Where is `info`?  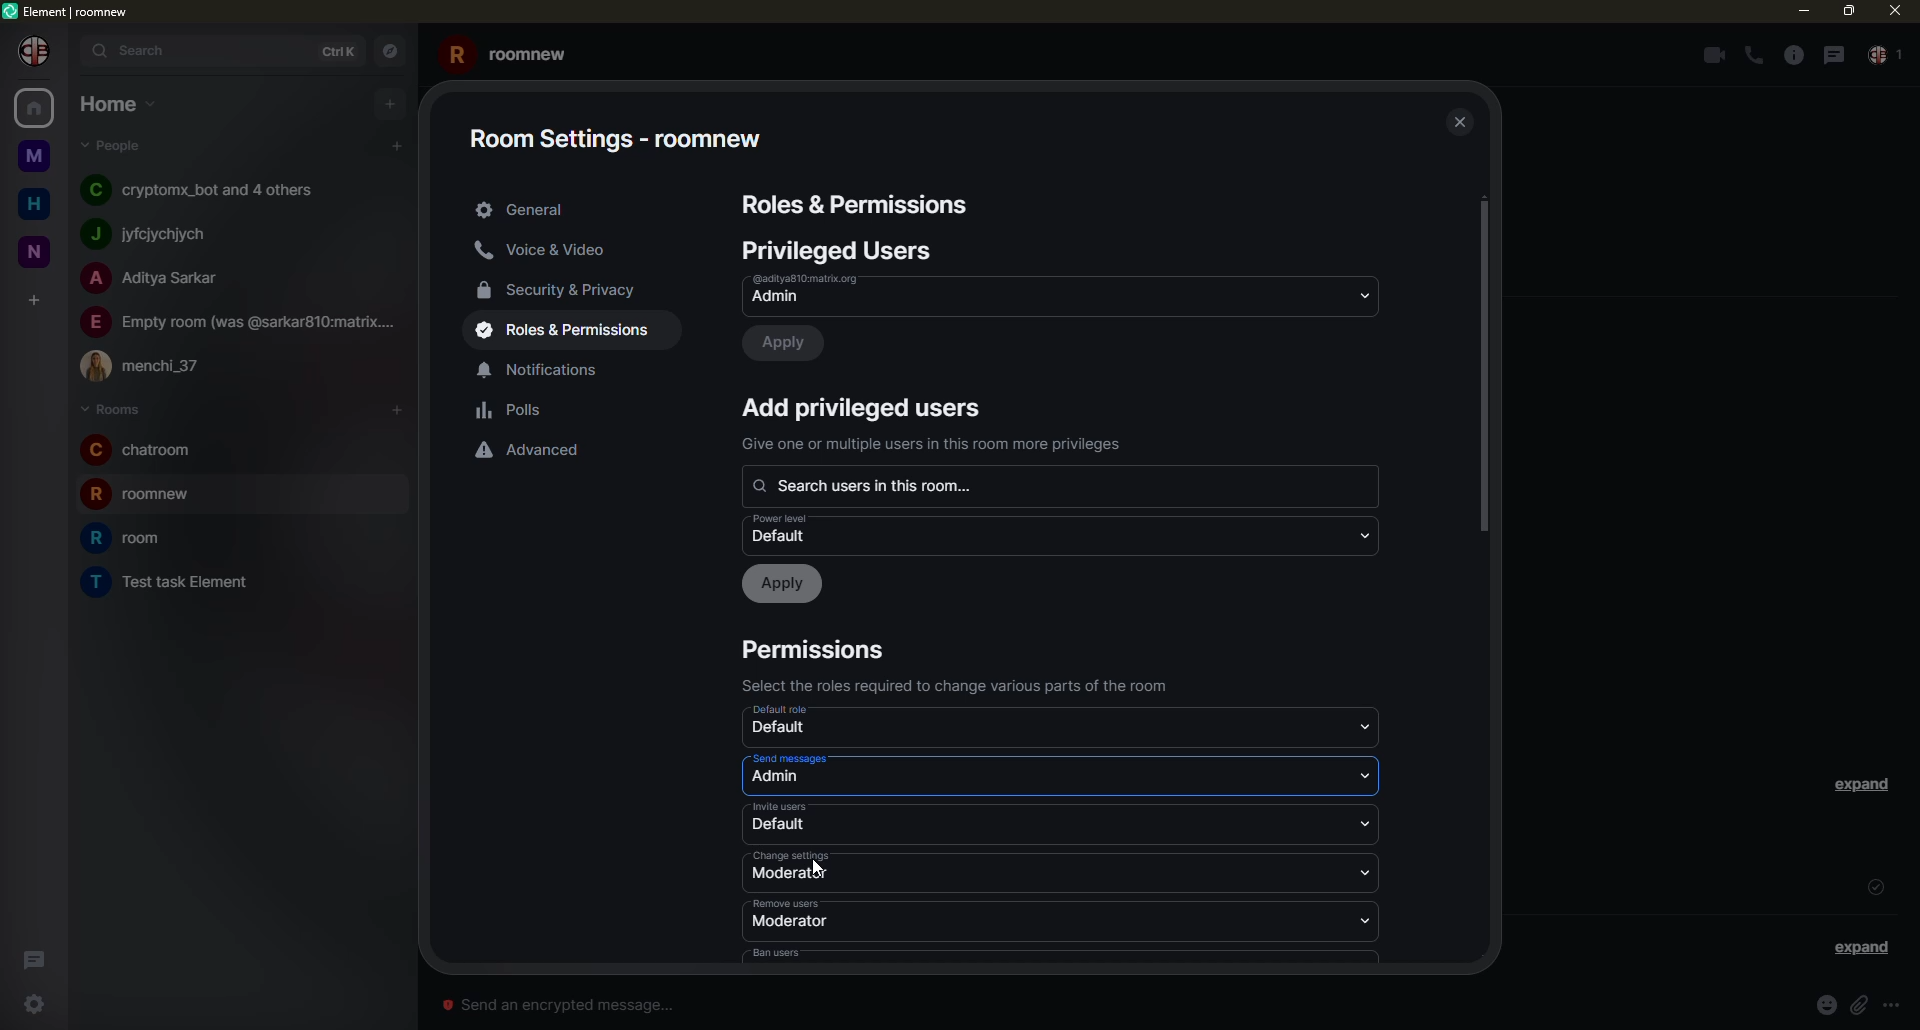
info is located at coordinates (1900, 1005).